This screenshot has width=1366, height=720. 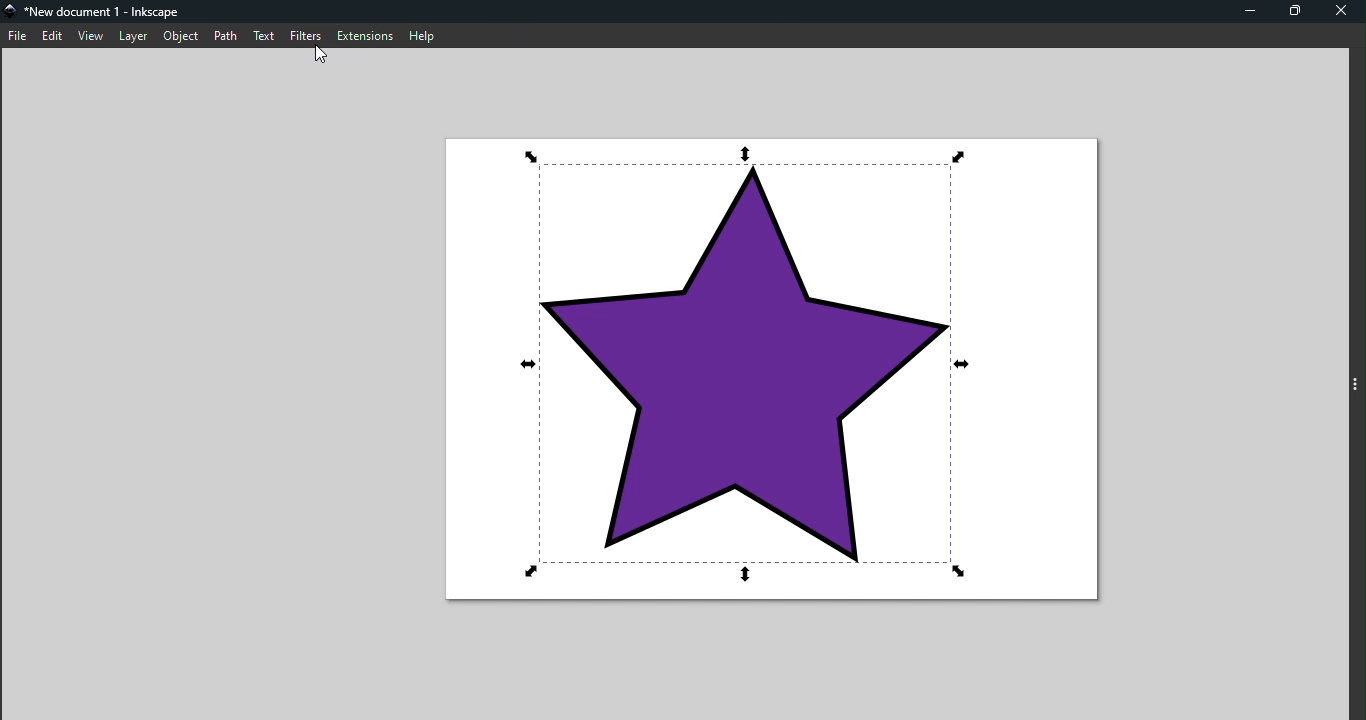 I want to click on Extensions, so click(x=363, y=34).